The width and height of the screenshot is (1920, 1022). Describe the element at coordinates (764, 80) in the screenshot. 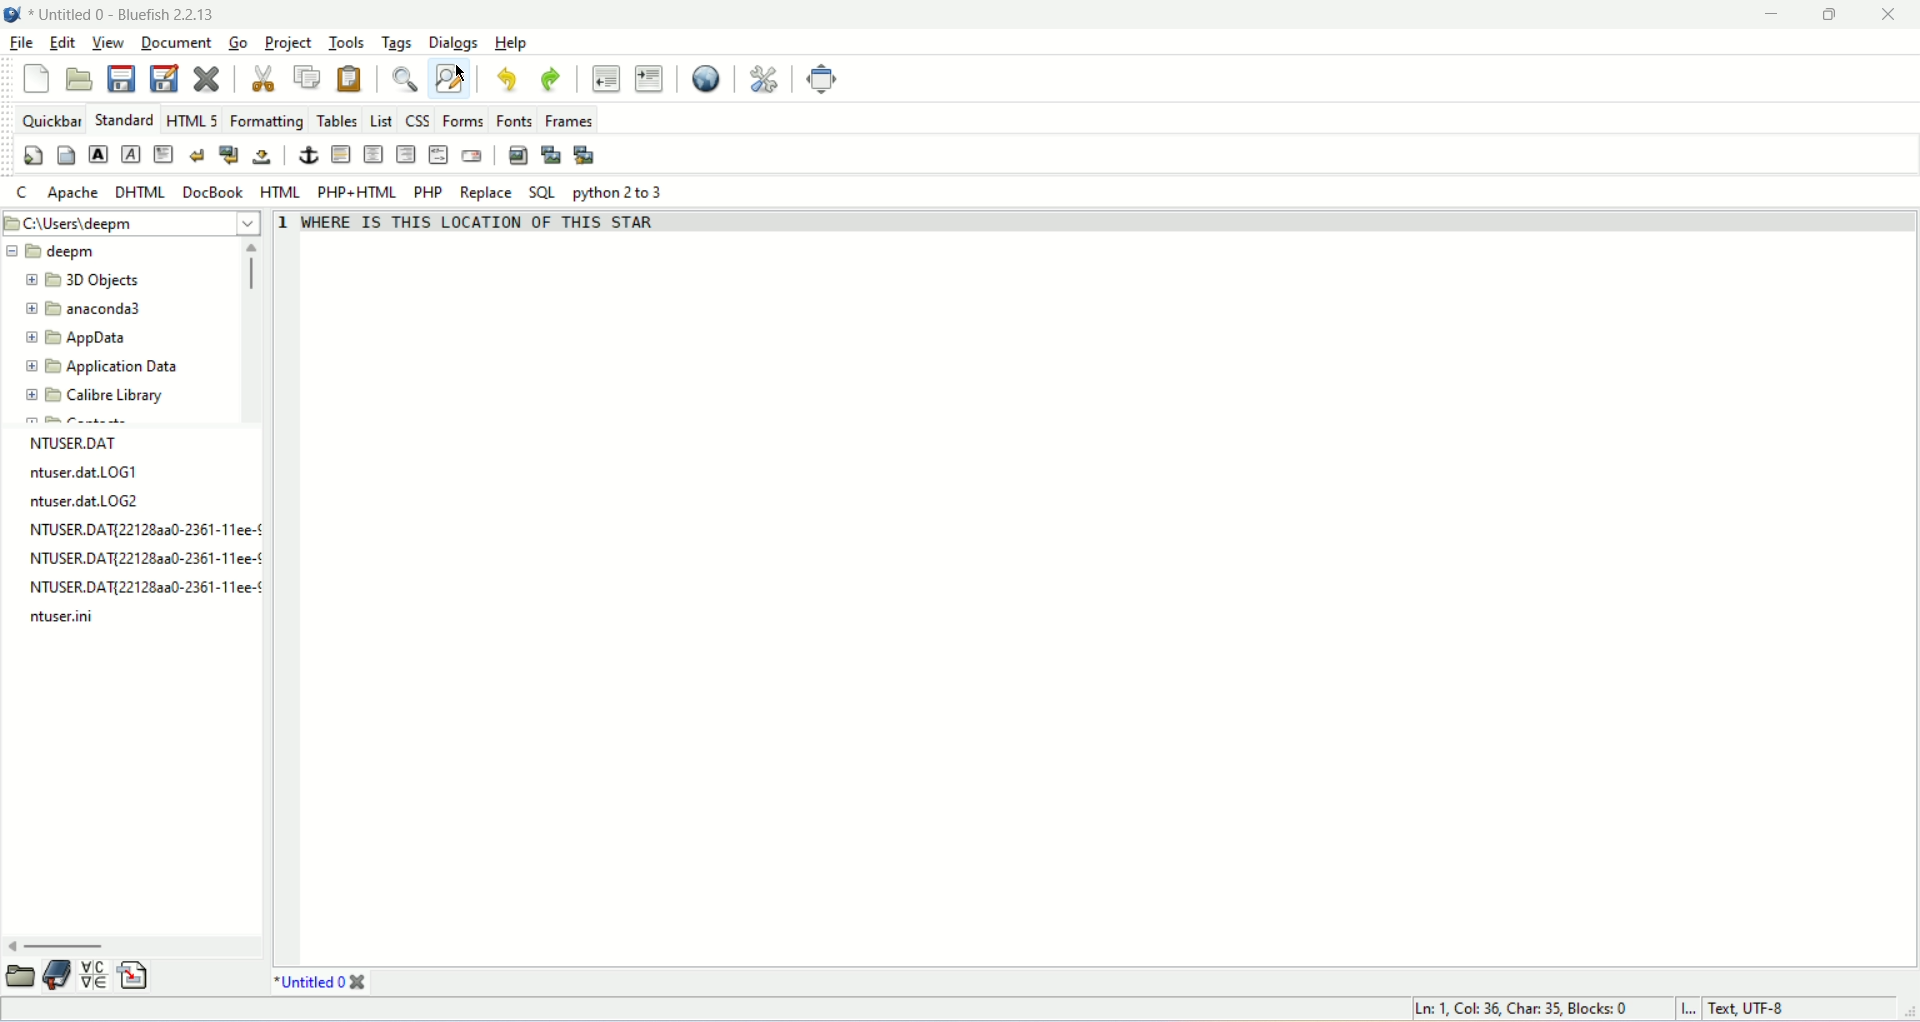

I see `preferences` at that location.